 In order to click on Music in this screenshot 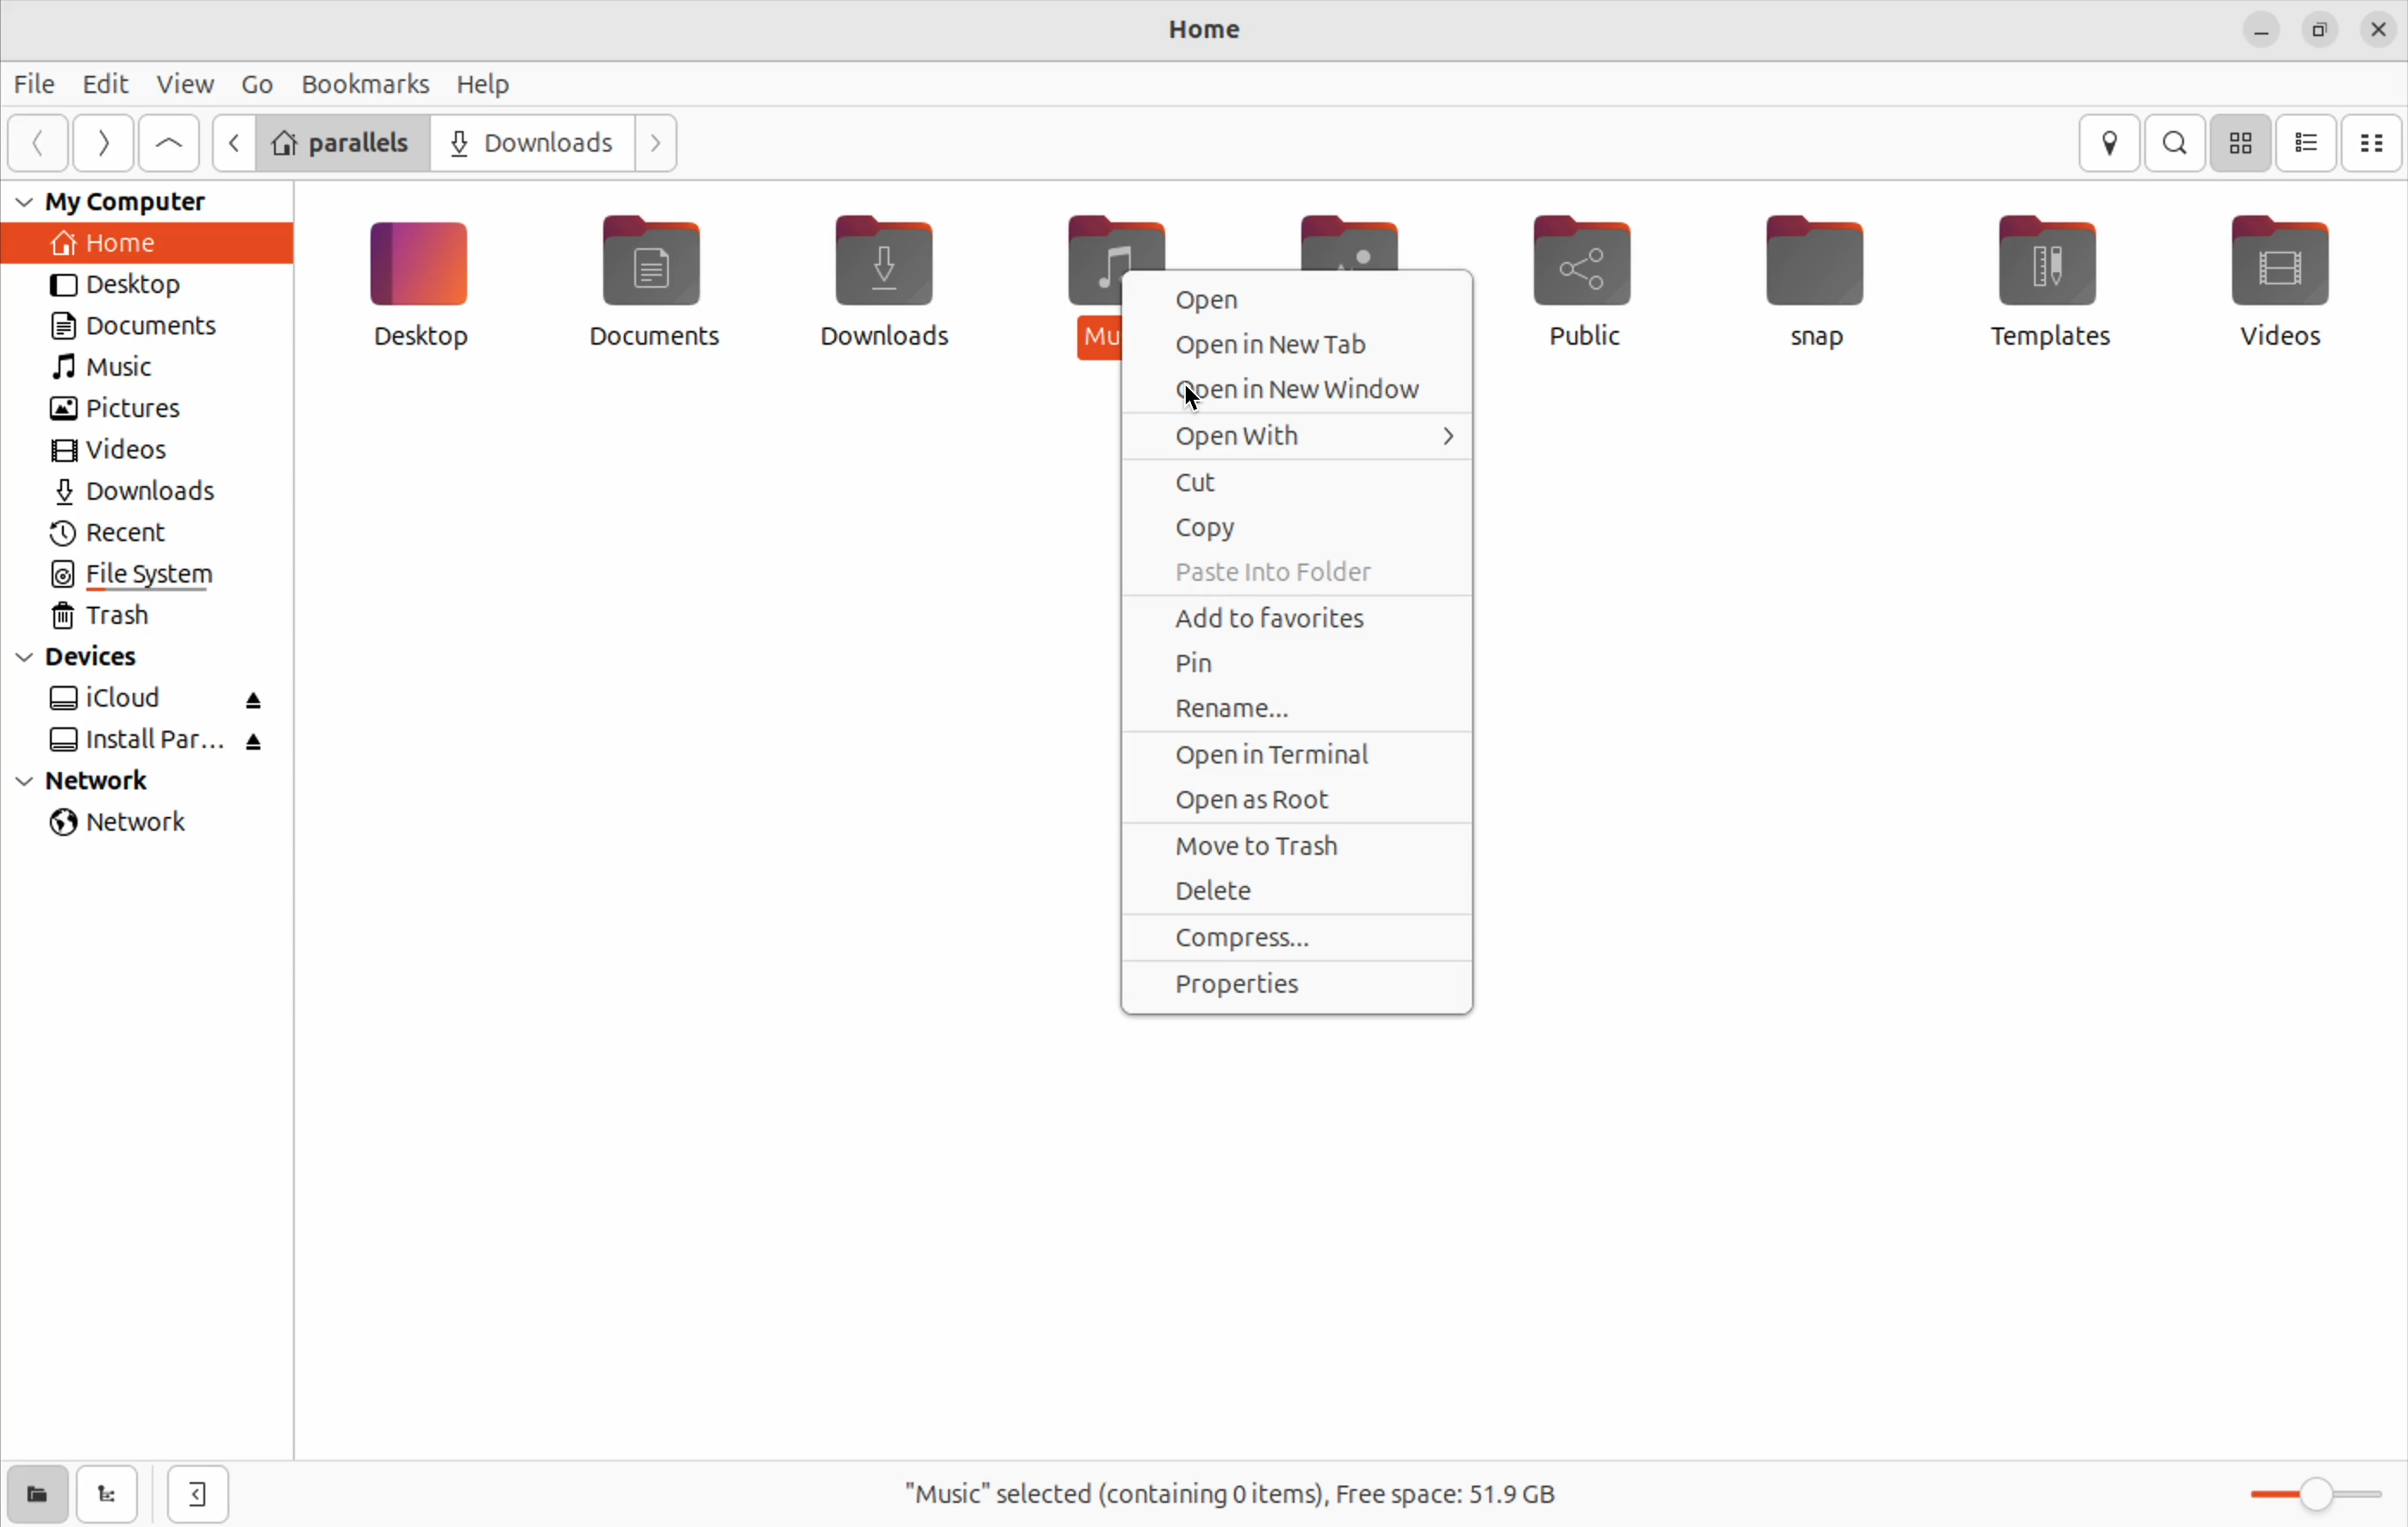, I will do `click(1084, 282)`.